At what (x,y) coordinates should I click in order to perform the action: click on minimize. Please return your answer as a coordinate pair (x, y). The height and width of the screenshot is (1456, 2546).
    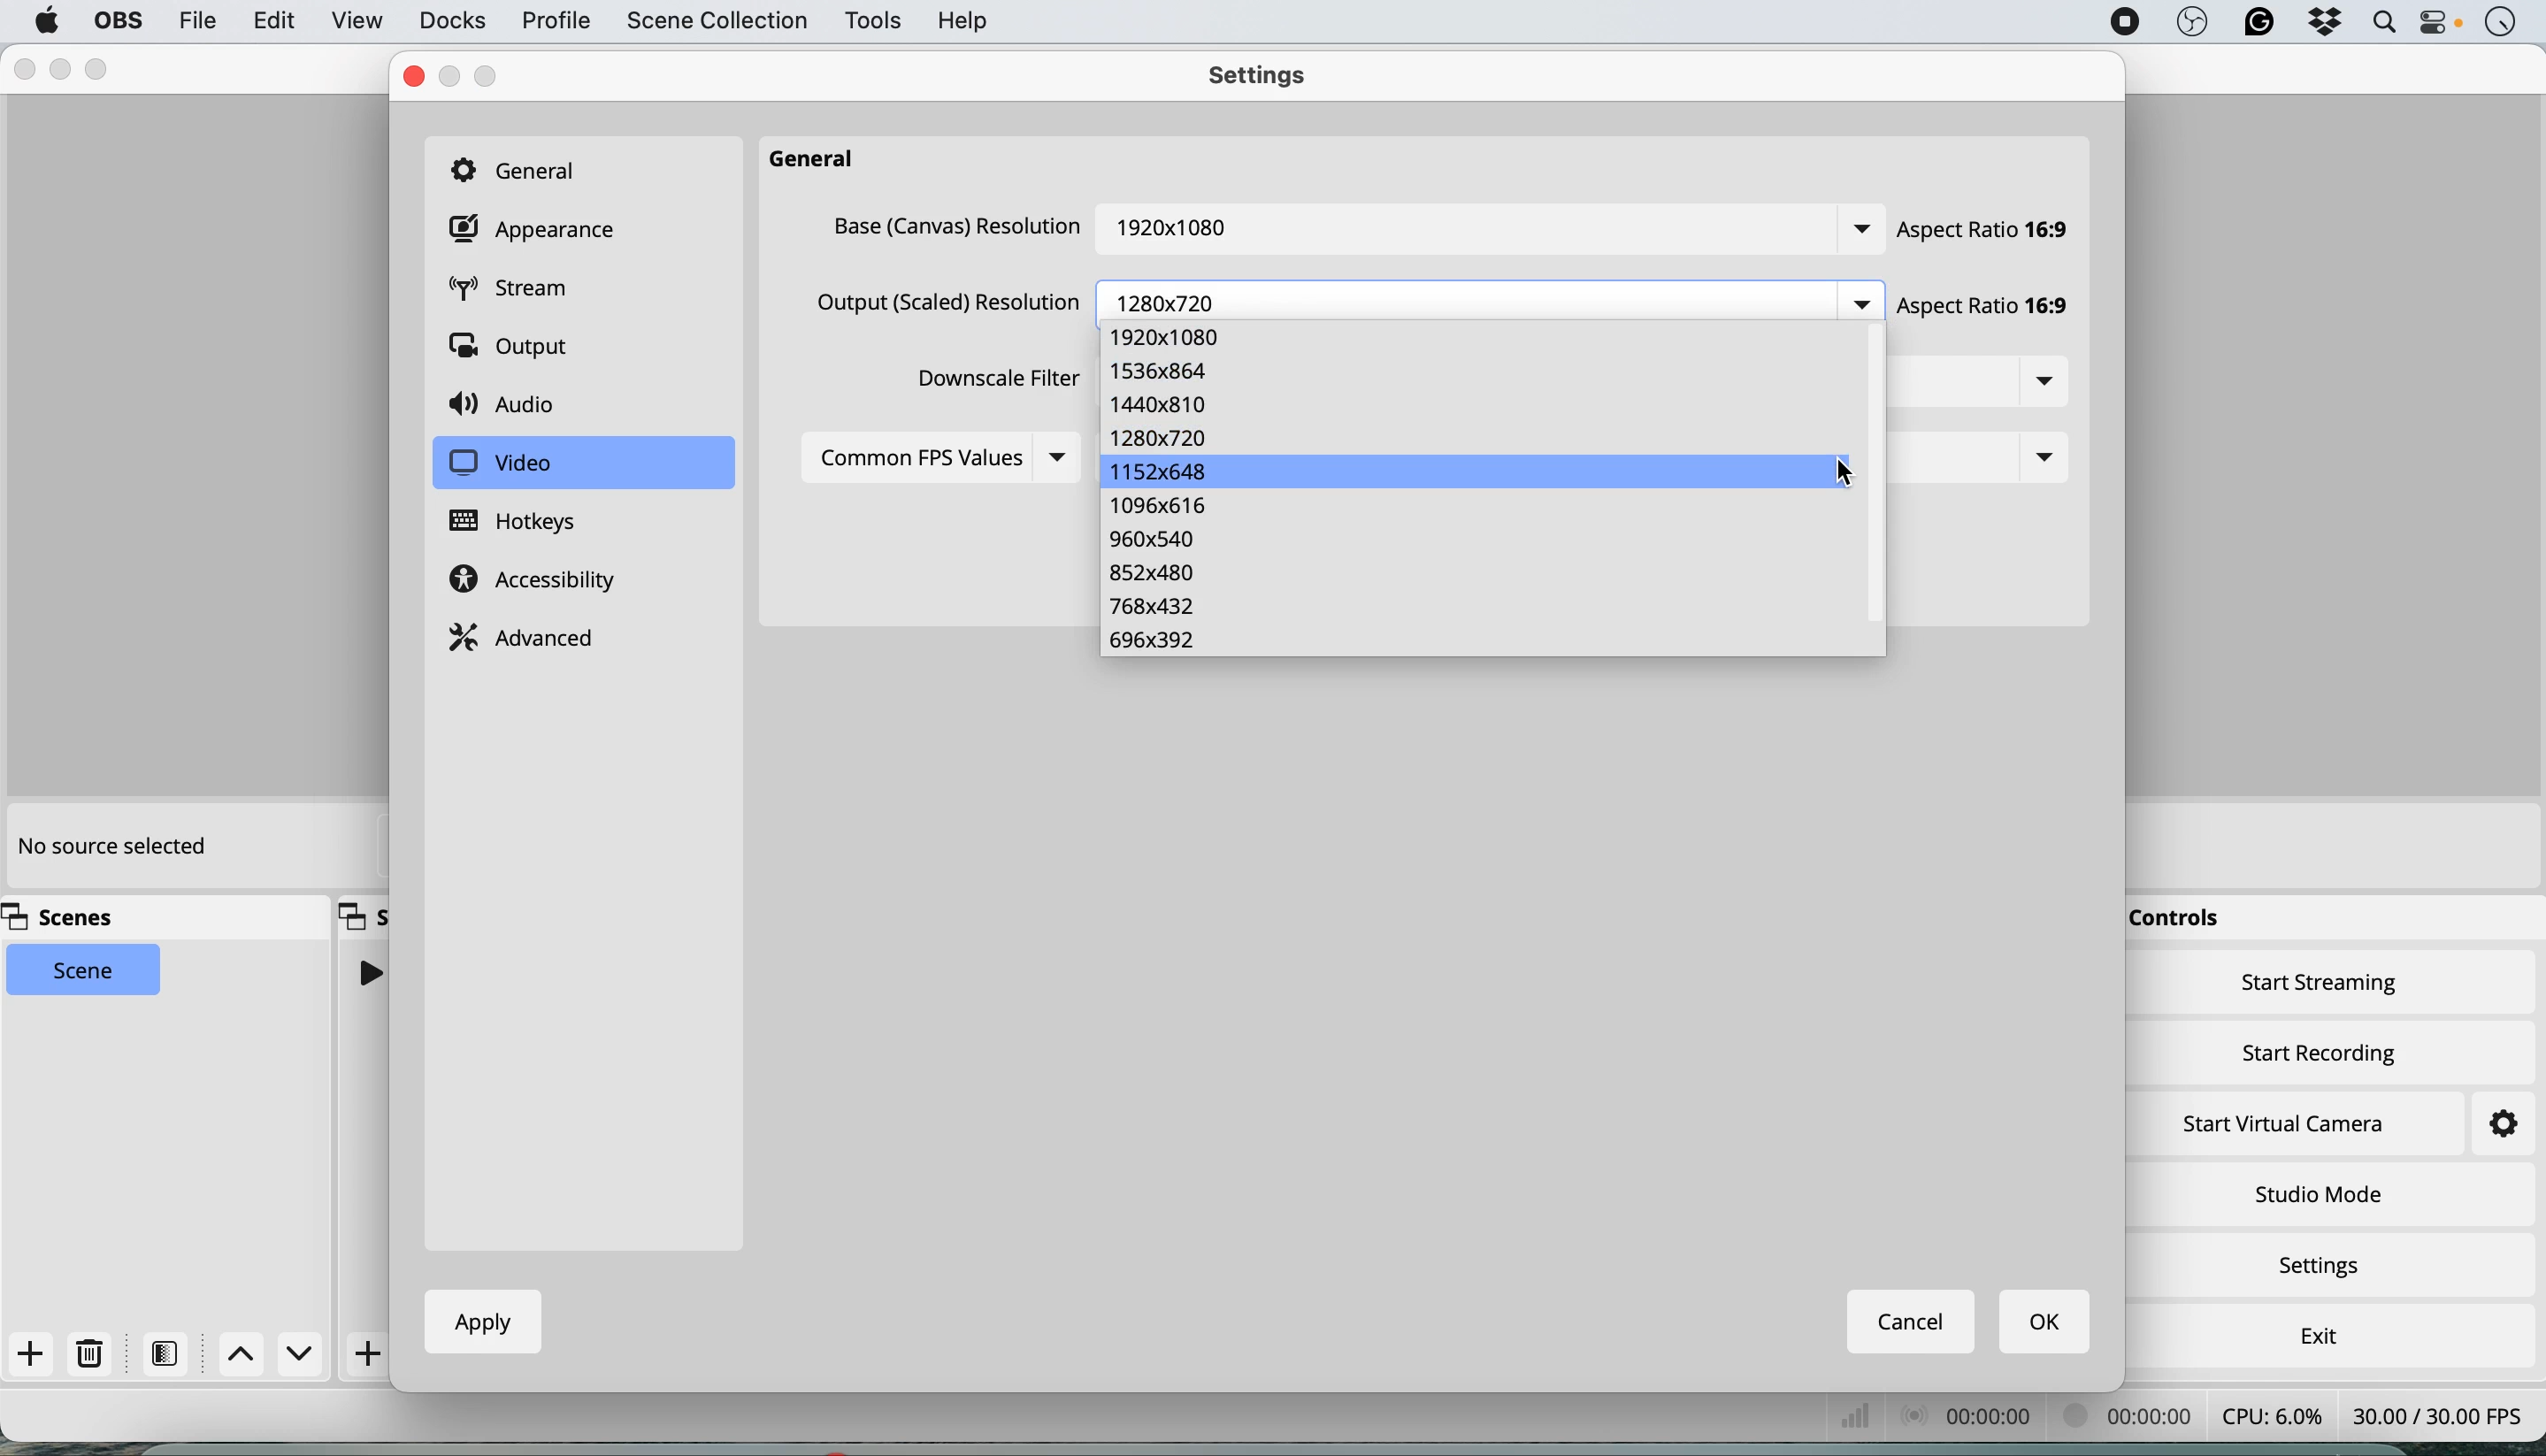
    Looking at the image, I should click on (452, 77).